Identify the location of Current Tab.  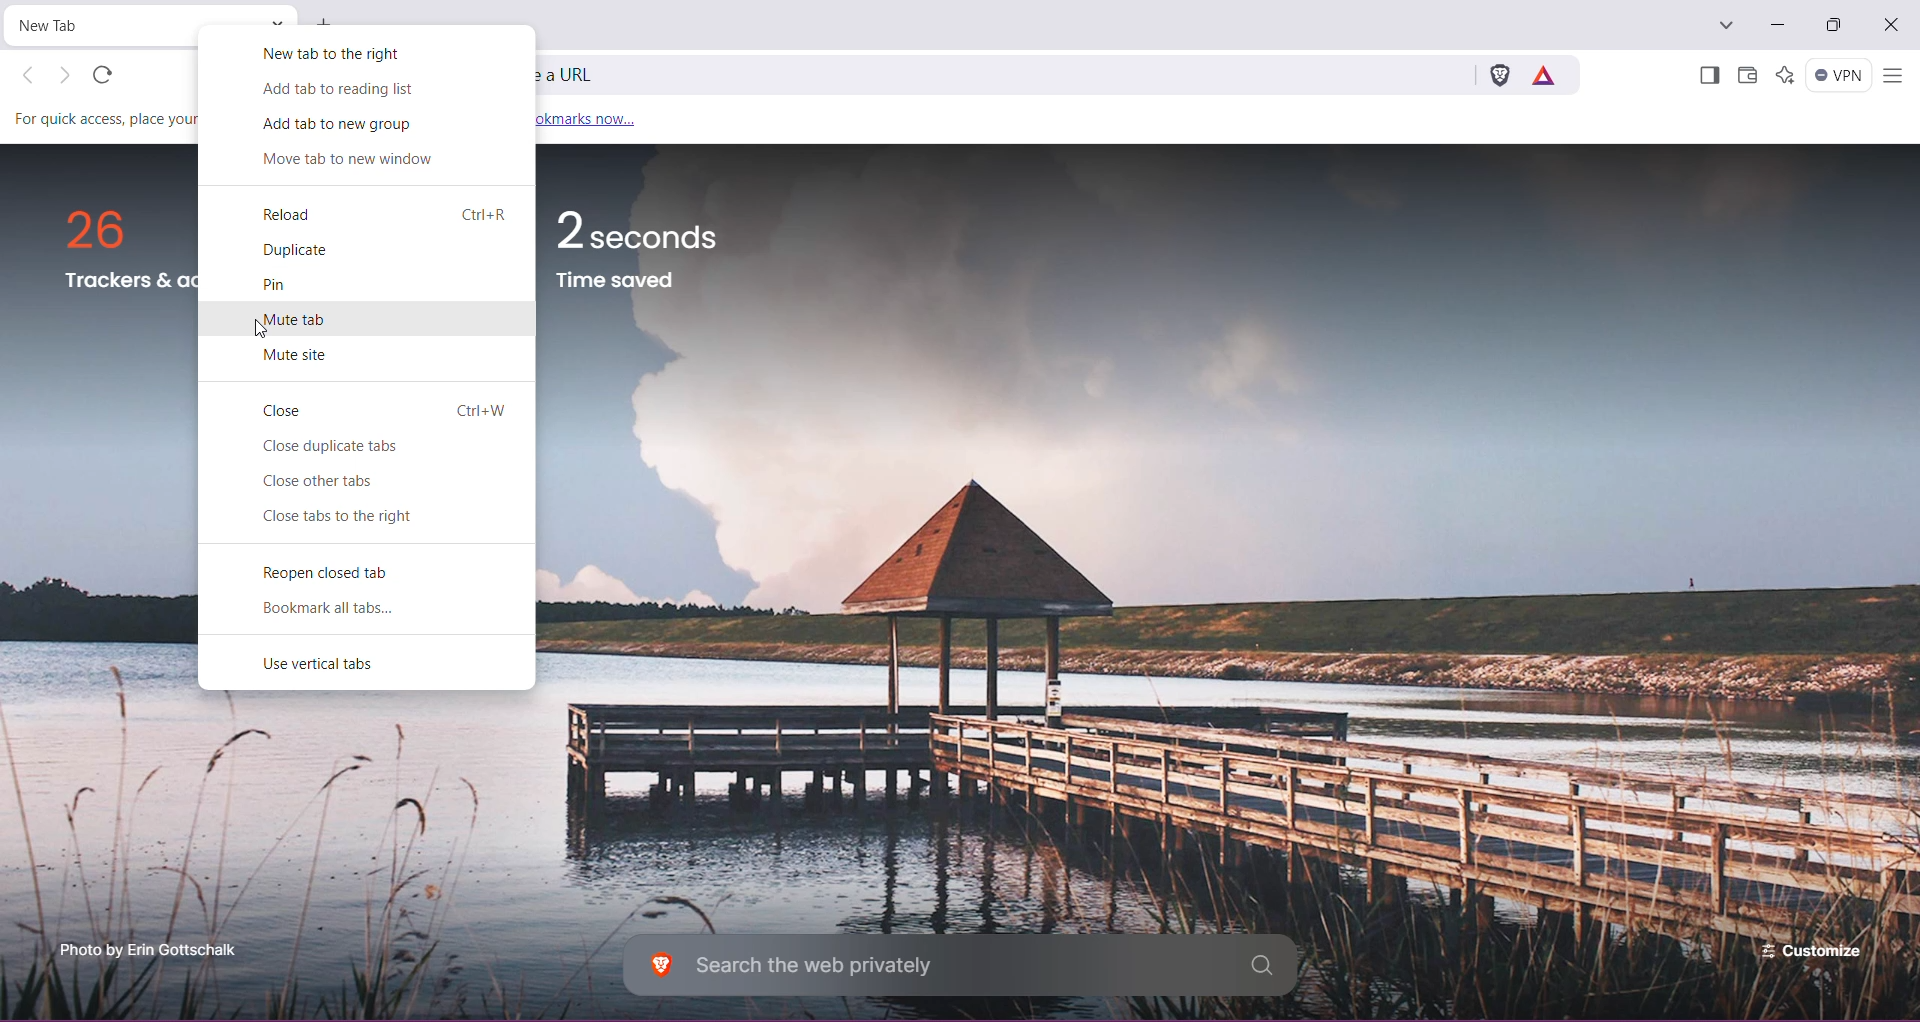
(80, 26).